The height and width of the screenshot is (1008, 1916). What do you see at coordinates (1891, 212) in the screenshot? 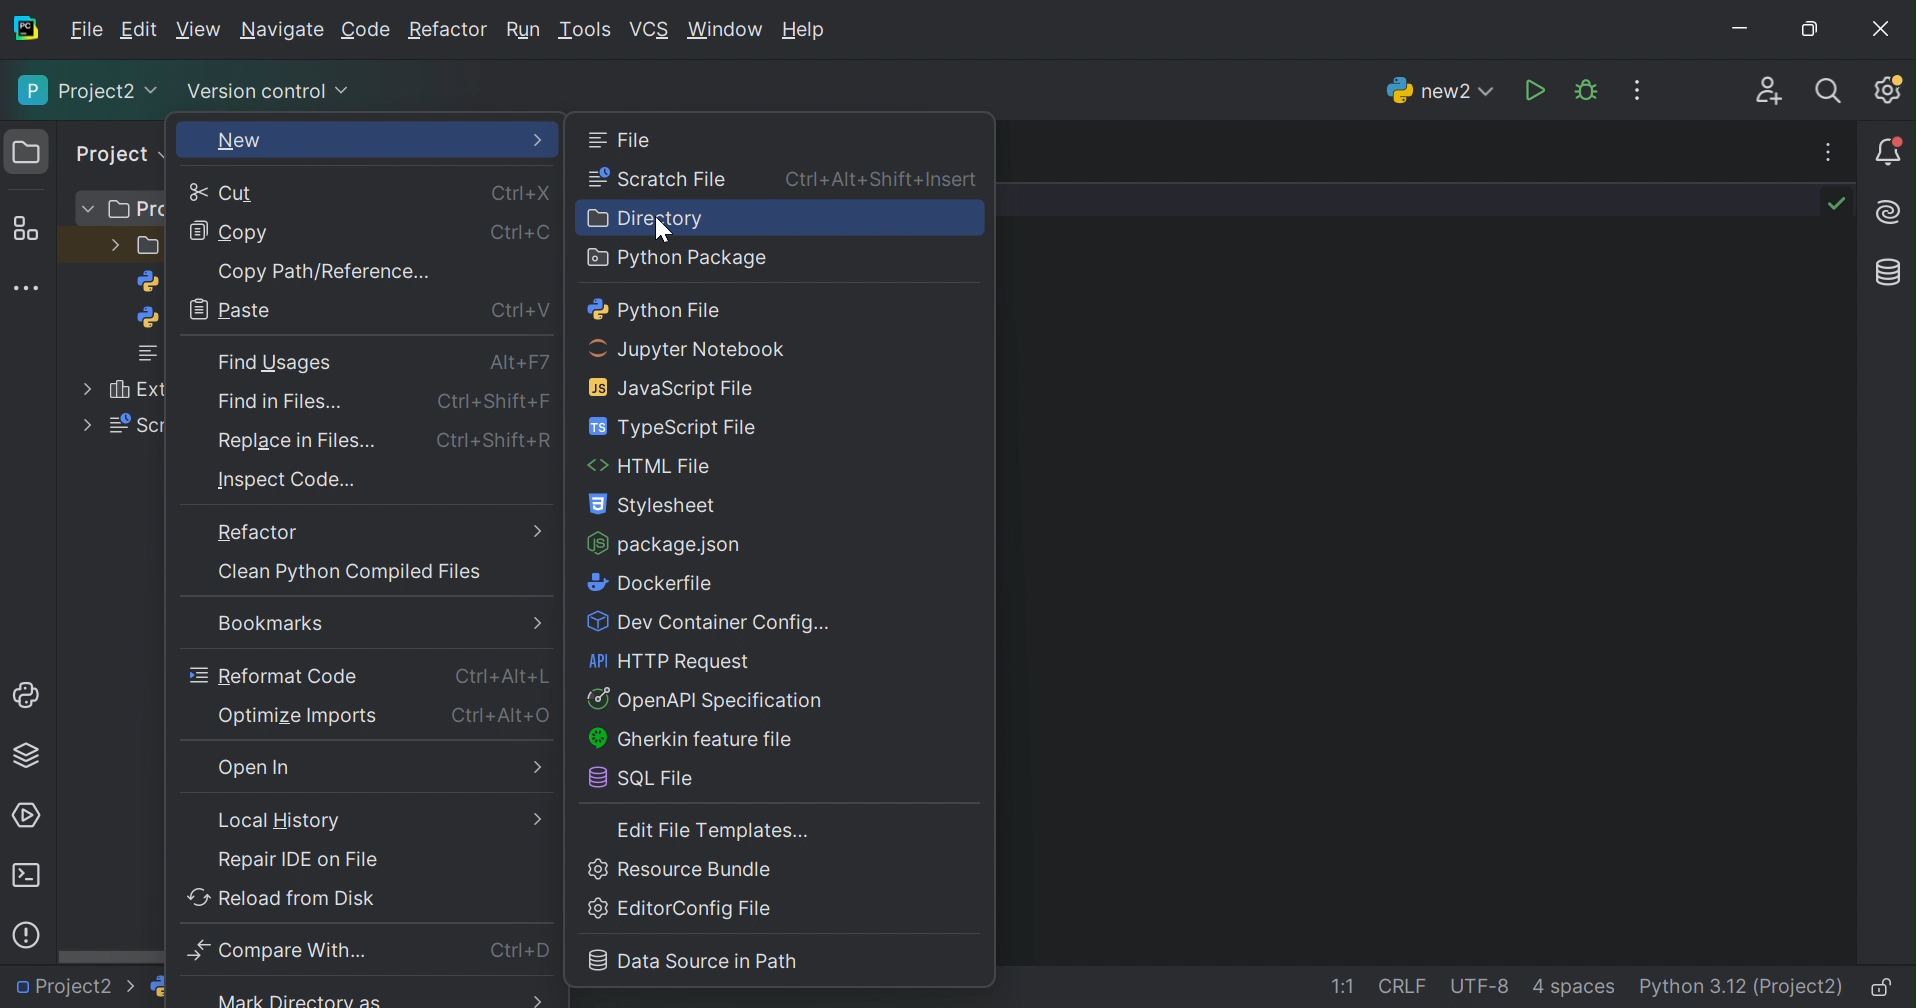
I see `AI Assistant` at bounding box center [1891, 212].